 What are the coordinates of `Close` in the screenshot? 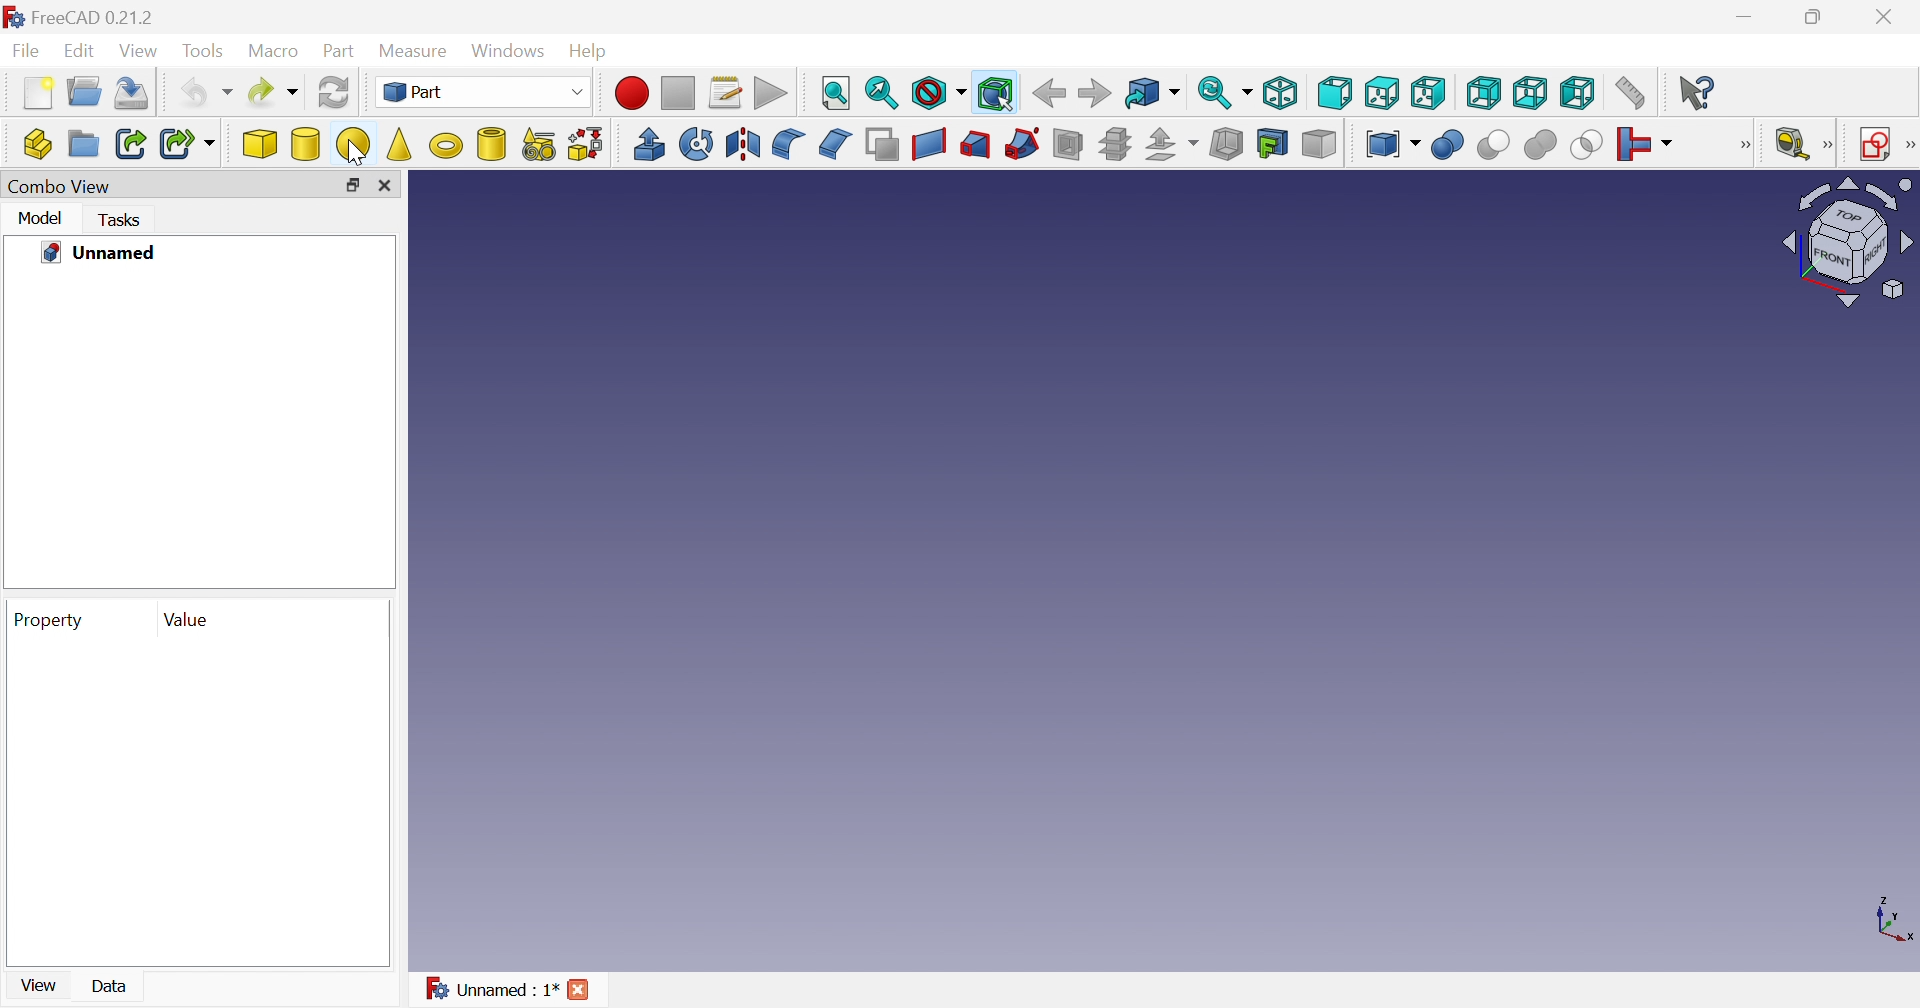 It's located at (388, 187).